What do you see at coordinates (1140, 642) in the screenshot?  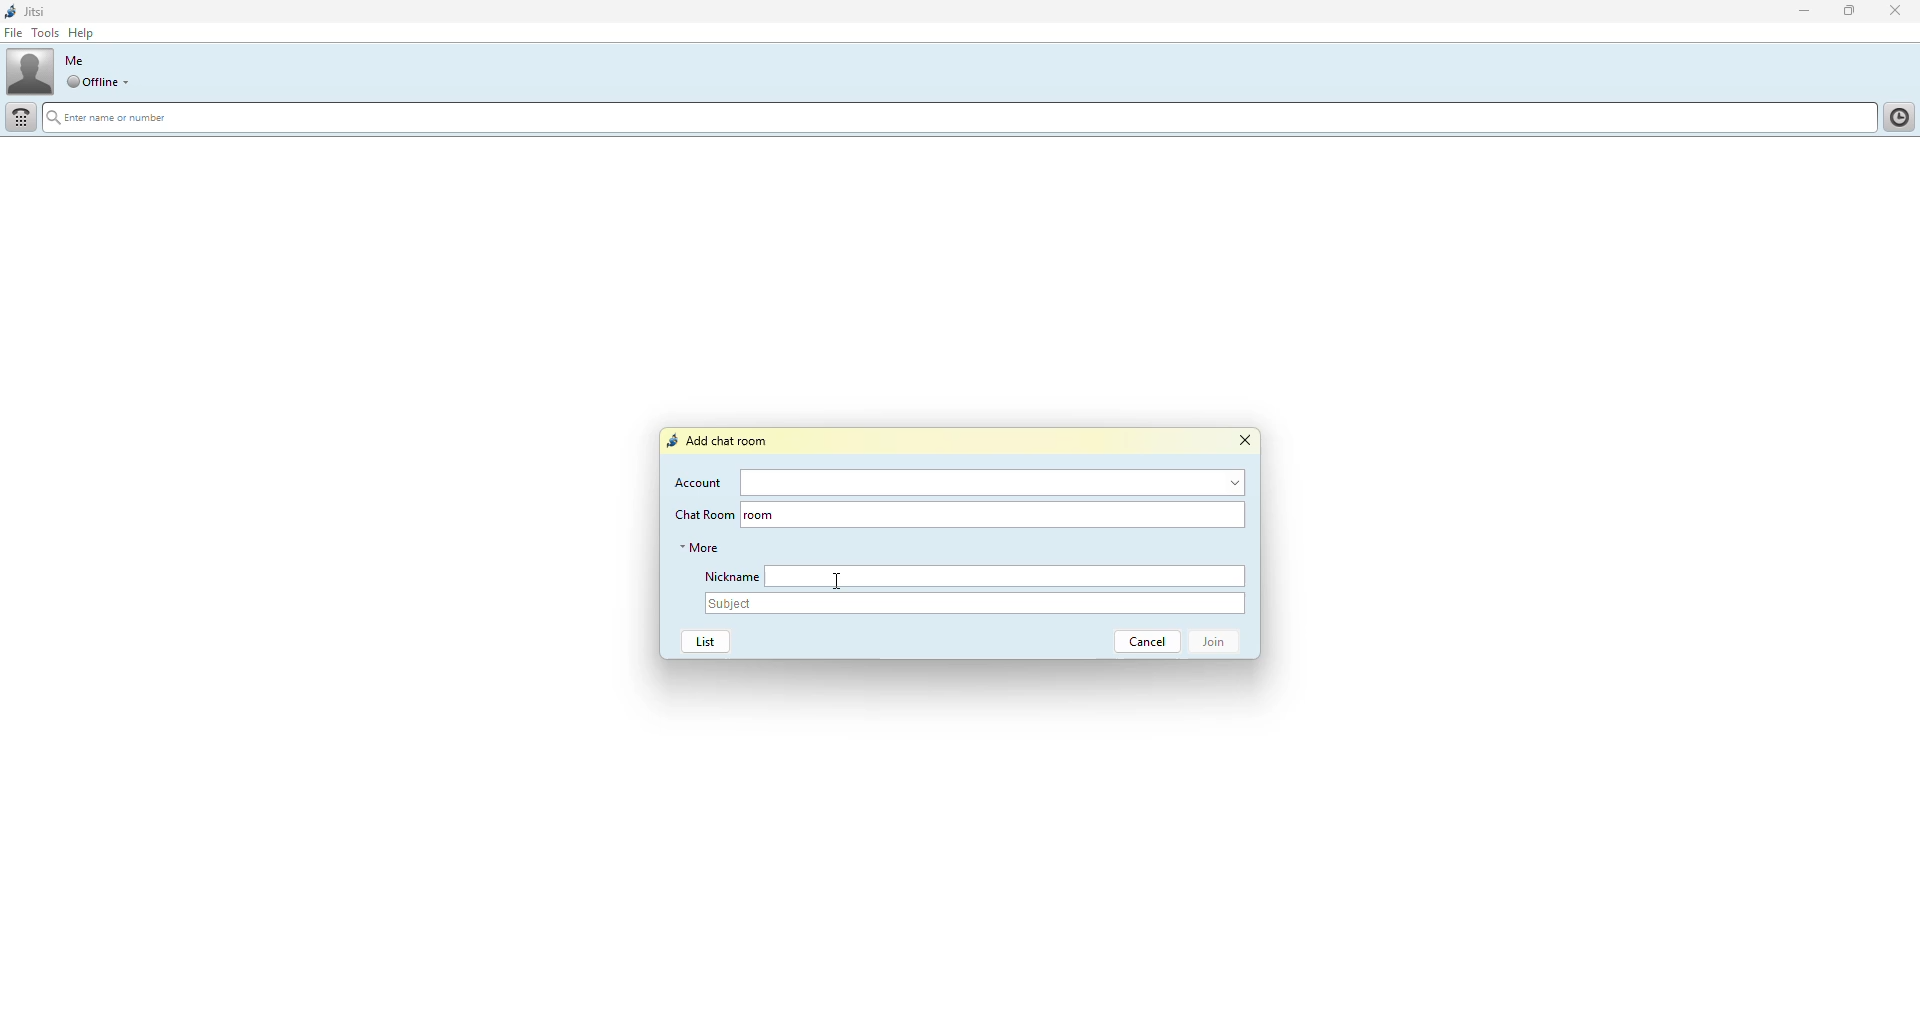 I see `cancel` at bounding box center [1140, 642].